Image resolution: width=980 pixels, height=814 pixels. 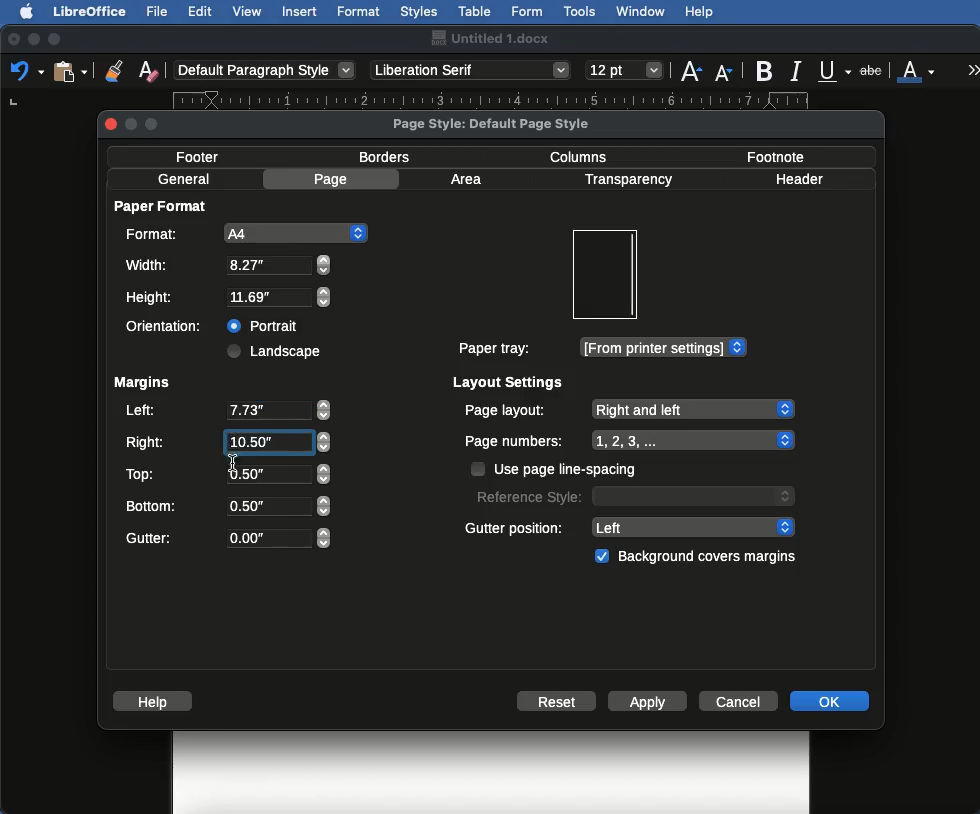 What do you see at coordinates (508, 123) in the screenshot?
I see `Page style` at bounding box center [508, 123].